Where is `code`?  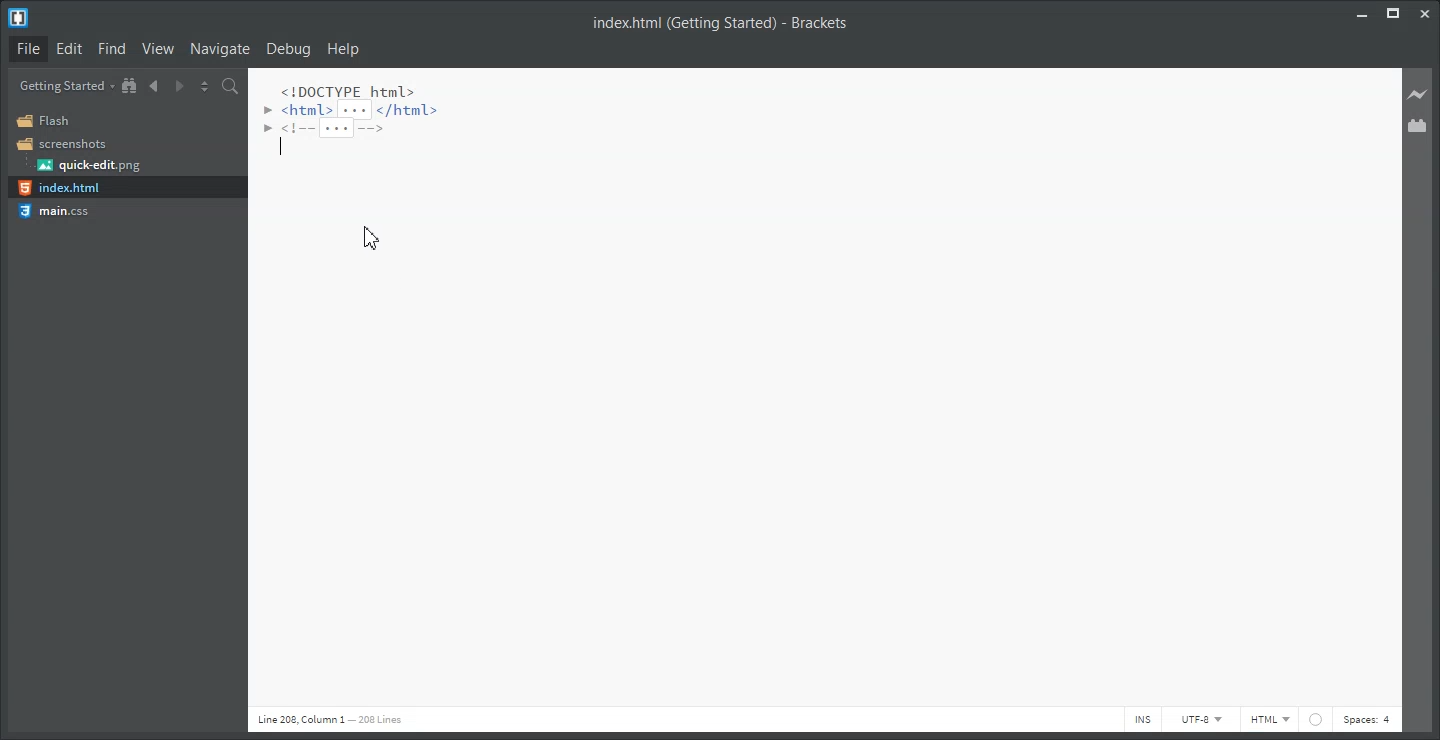
code is located at coordinates (365, 128).